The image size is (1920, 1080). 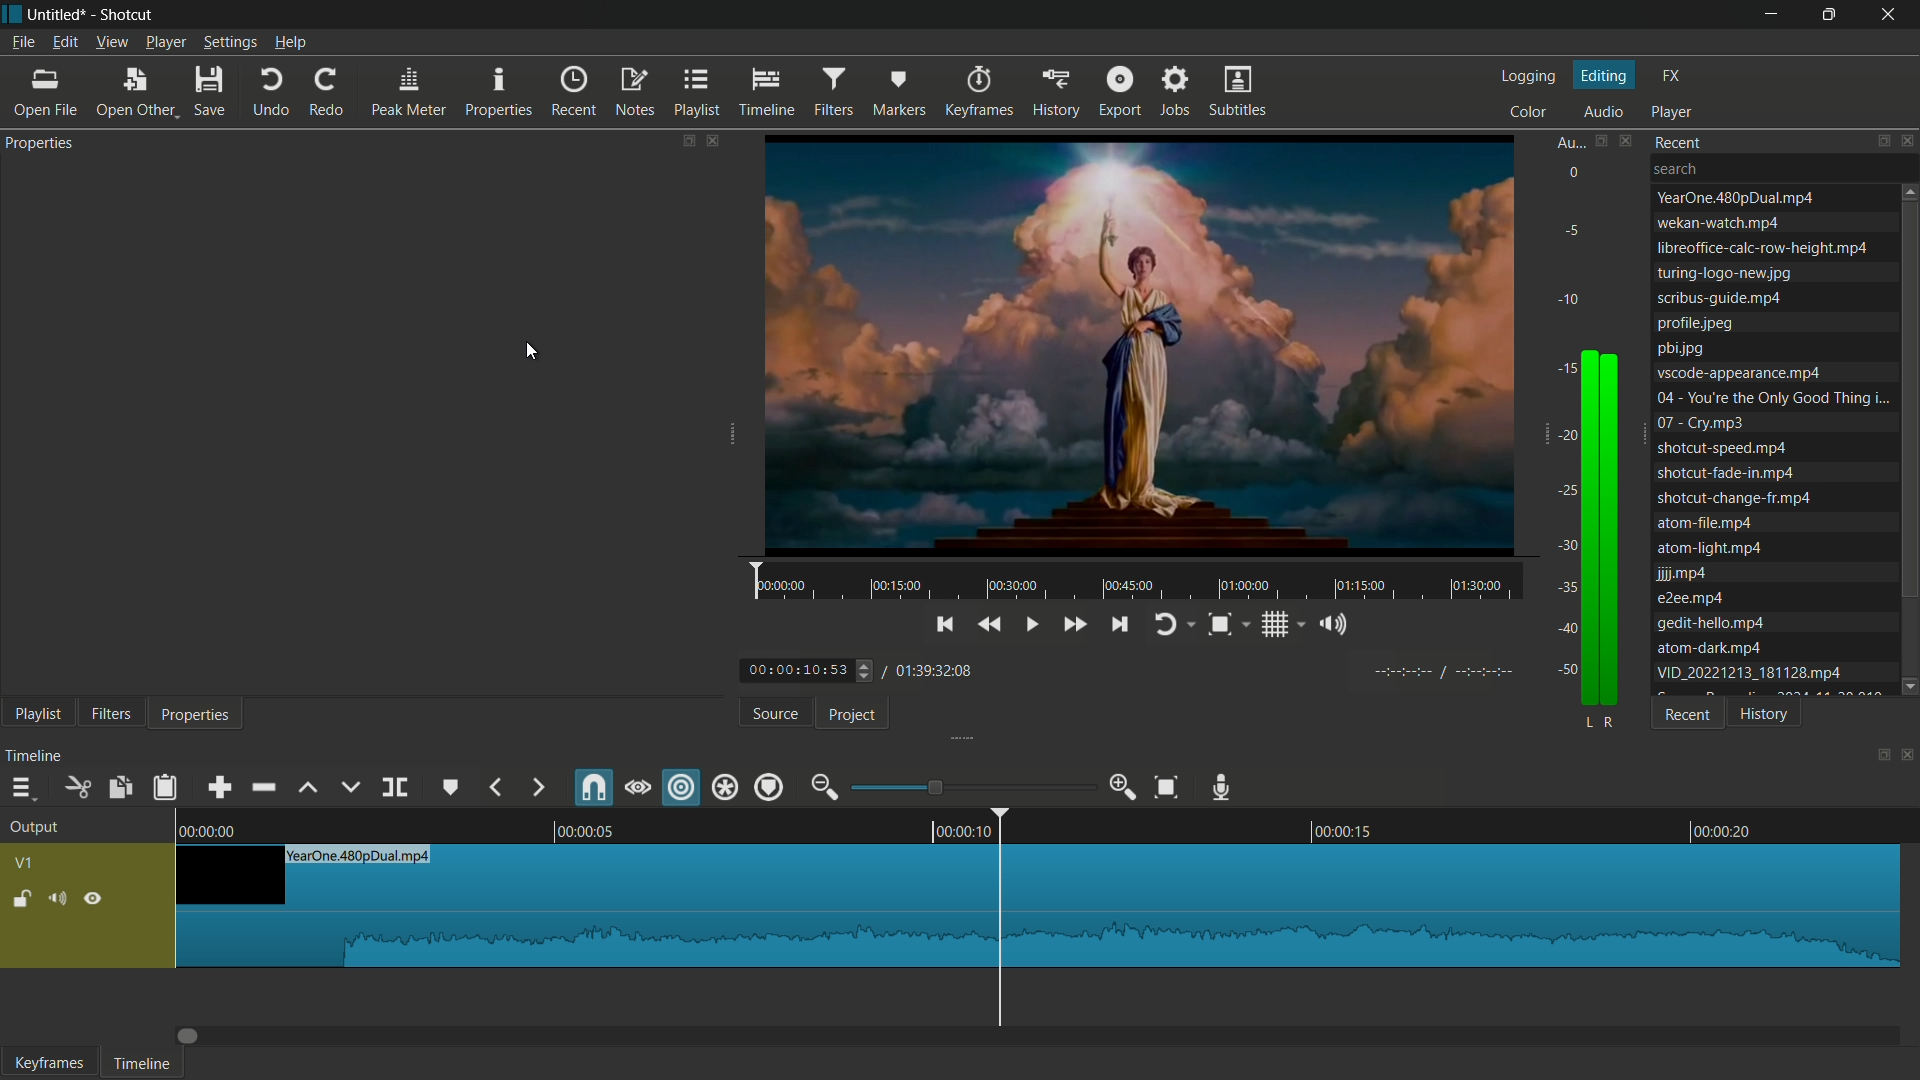 What do you see at coordinates (823, 787) in the screenshot?
I see `zoom out` at bounding box center [823, 787].